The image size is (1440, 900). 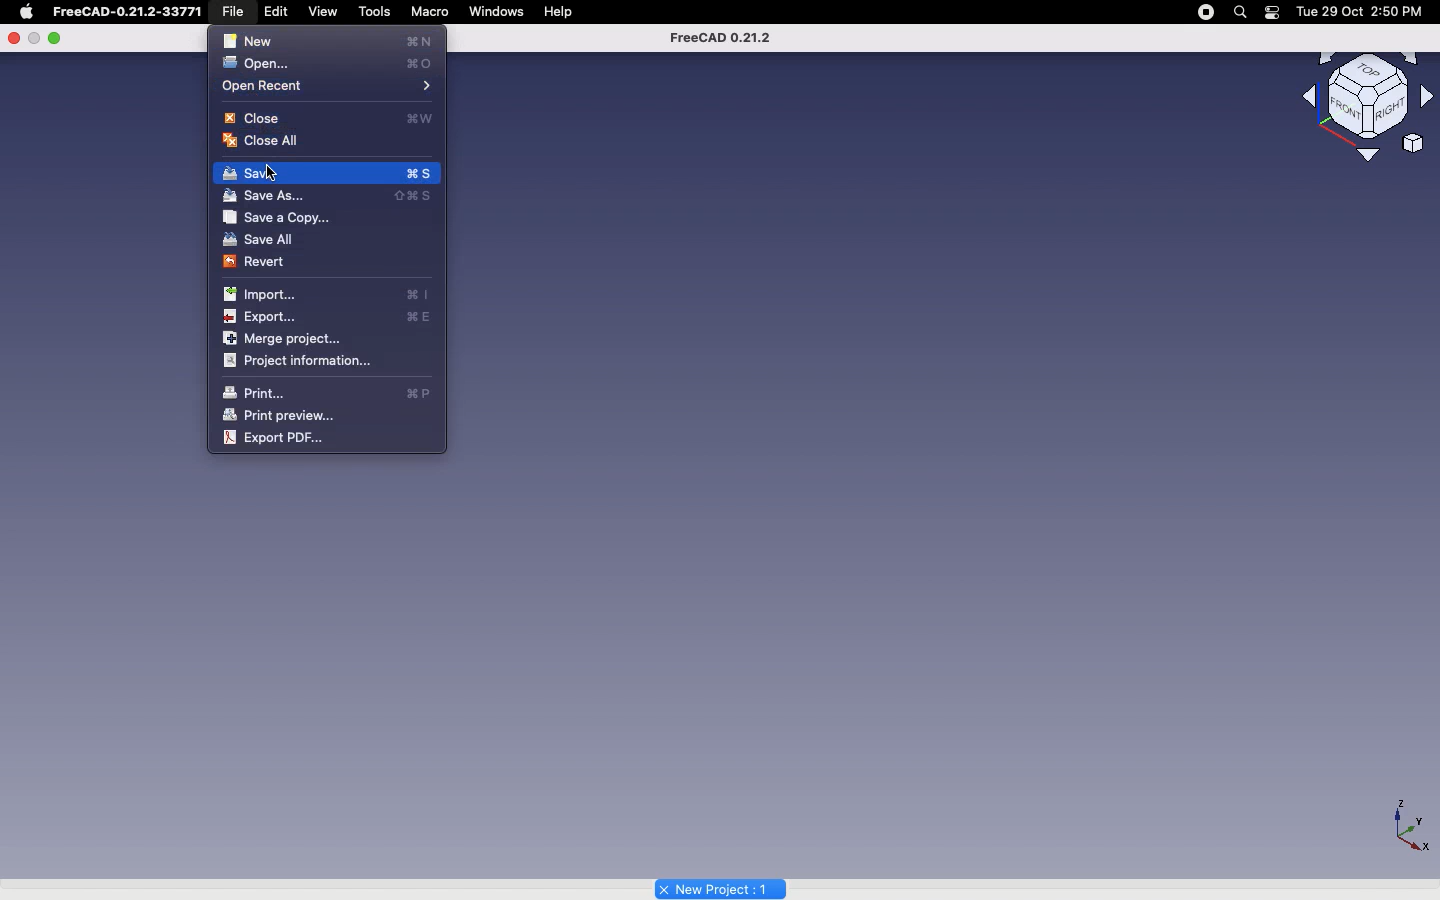 I want to click on FreeCAD, so click(x=720, y=37).